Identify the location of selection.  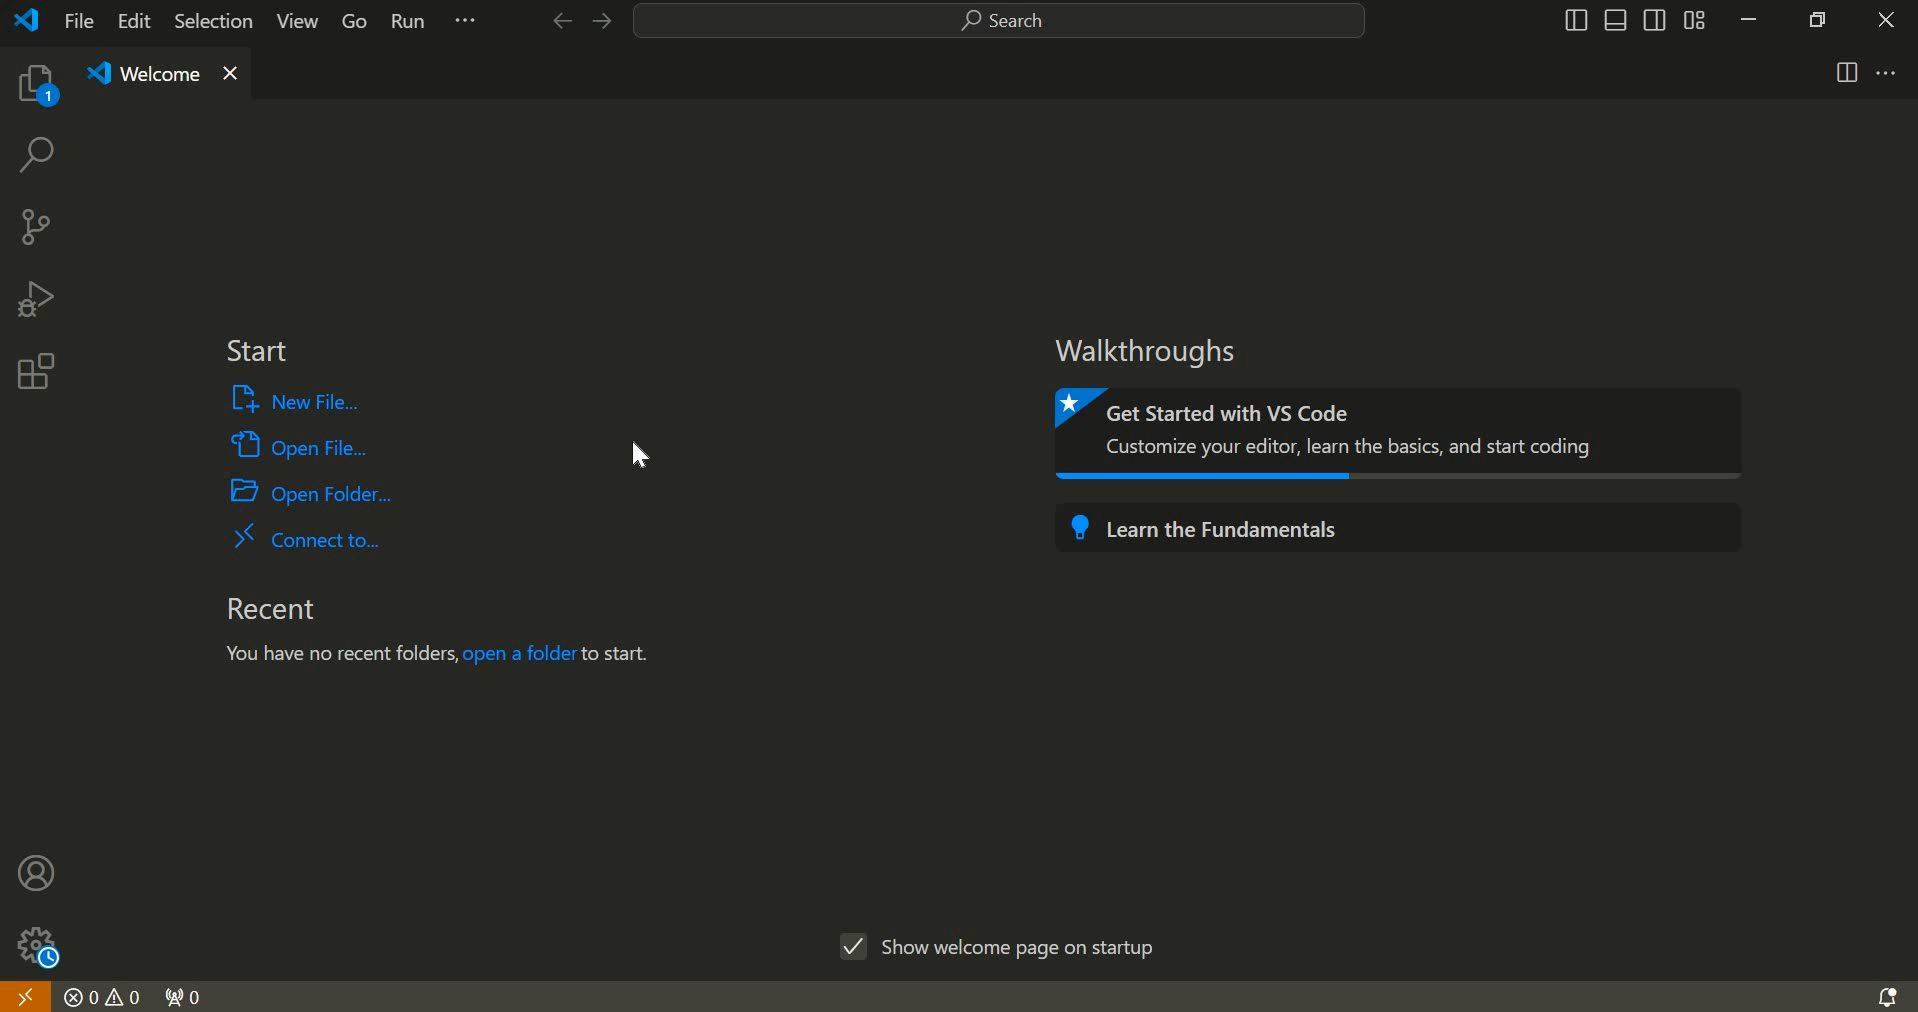
(214, 20).